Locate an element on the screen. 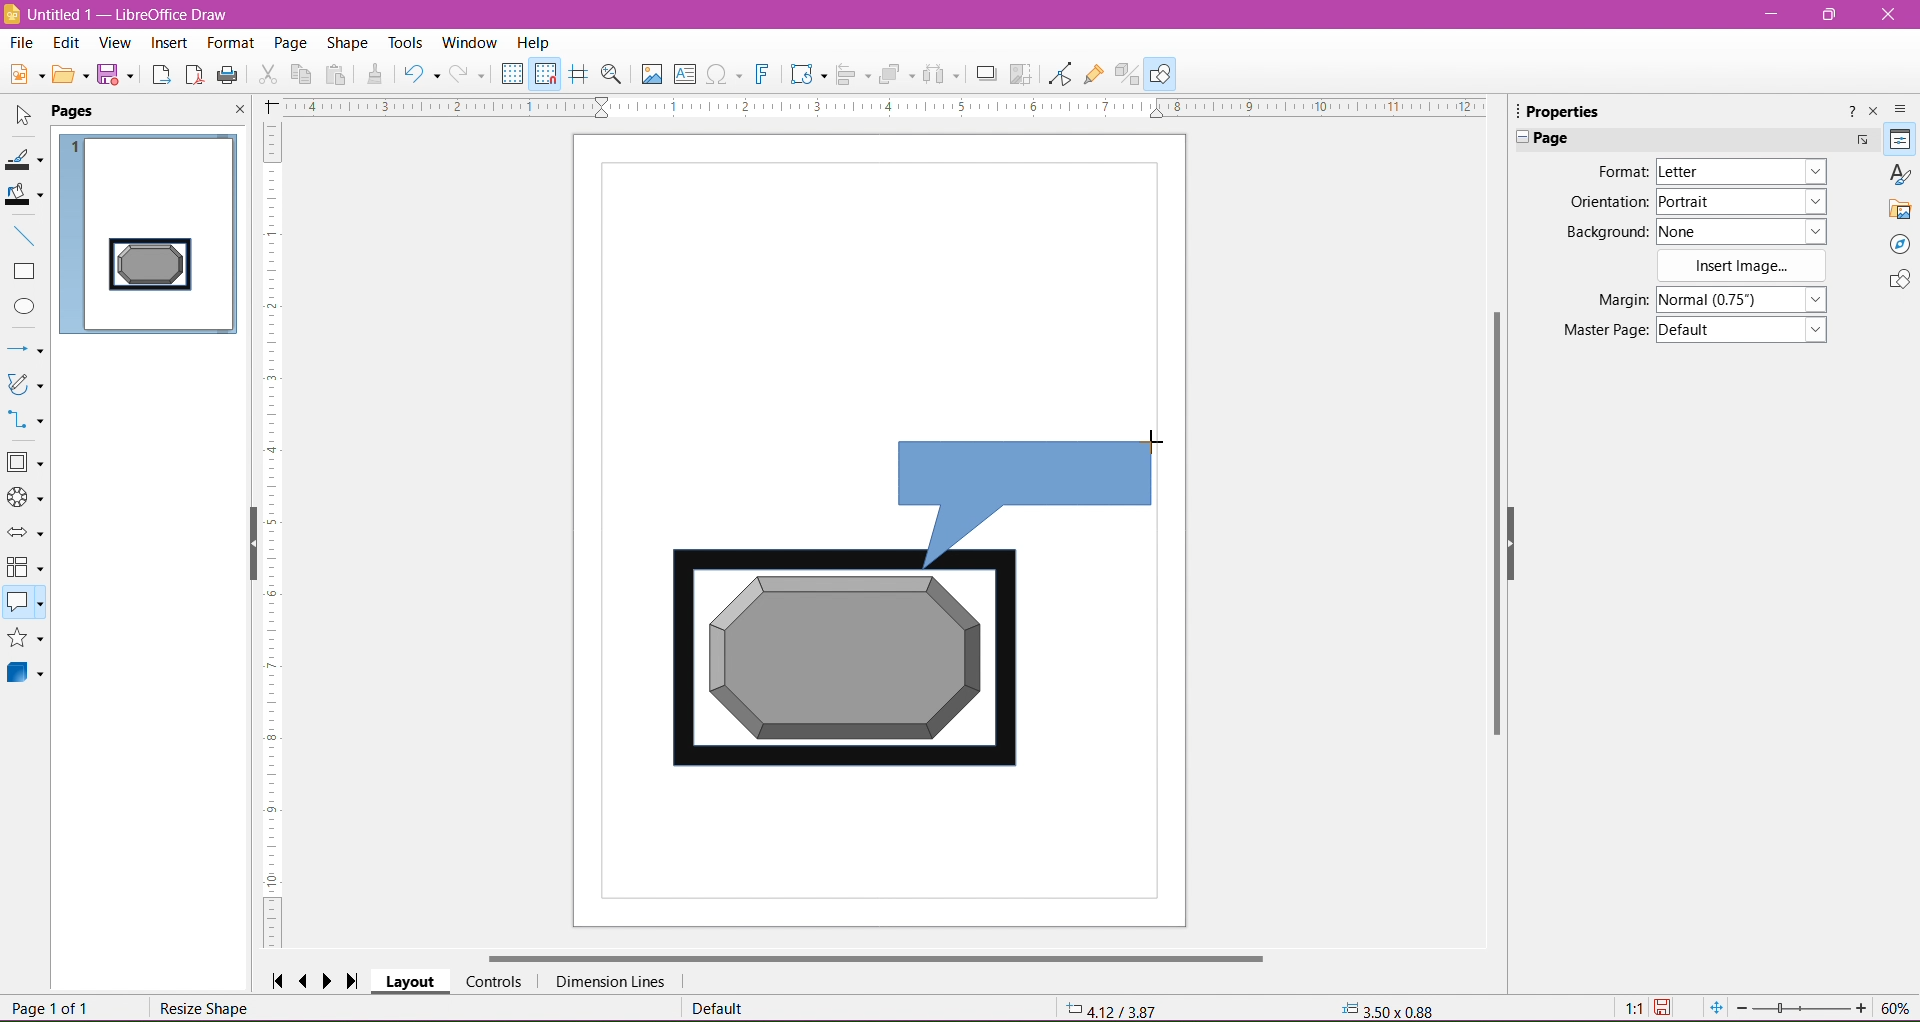  Fit page to current window is located at coordinates (1715, 1008).